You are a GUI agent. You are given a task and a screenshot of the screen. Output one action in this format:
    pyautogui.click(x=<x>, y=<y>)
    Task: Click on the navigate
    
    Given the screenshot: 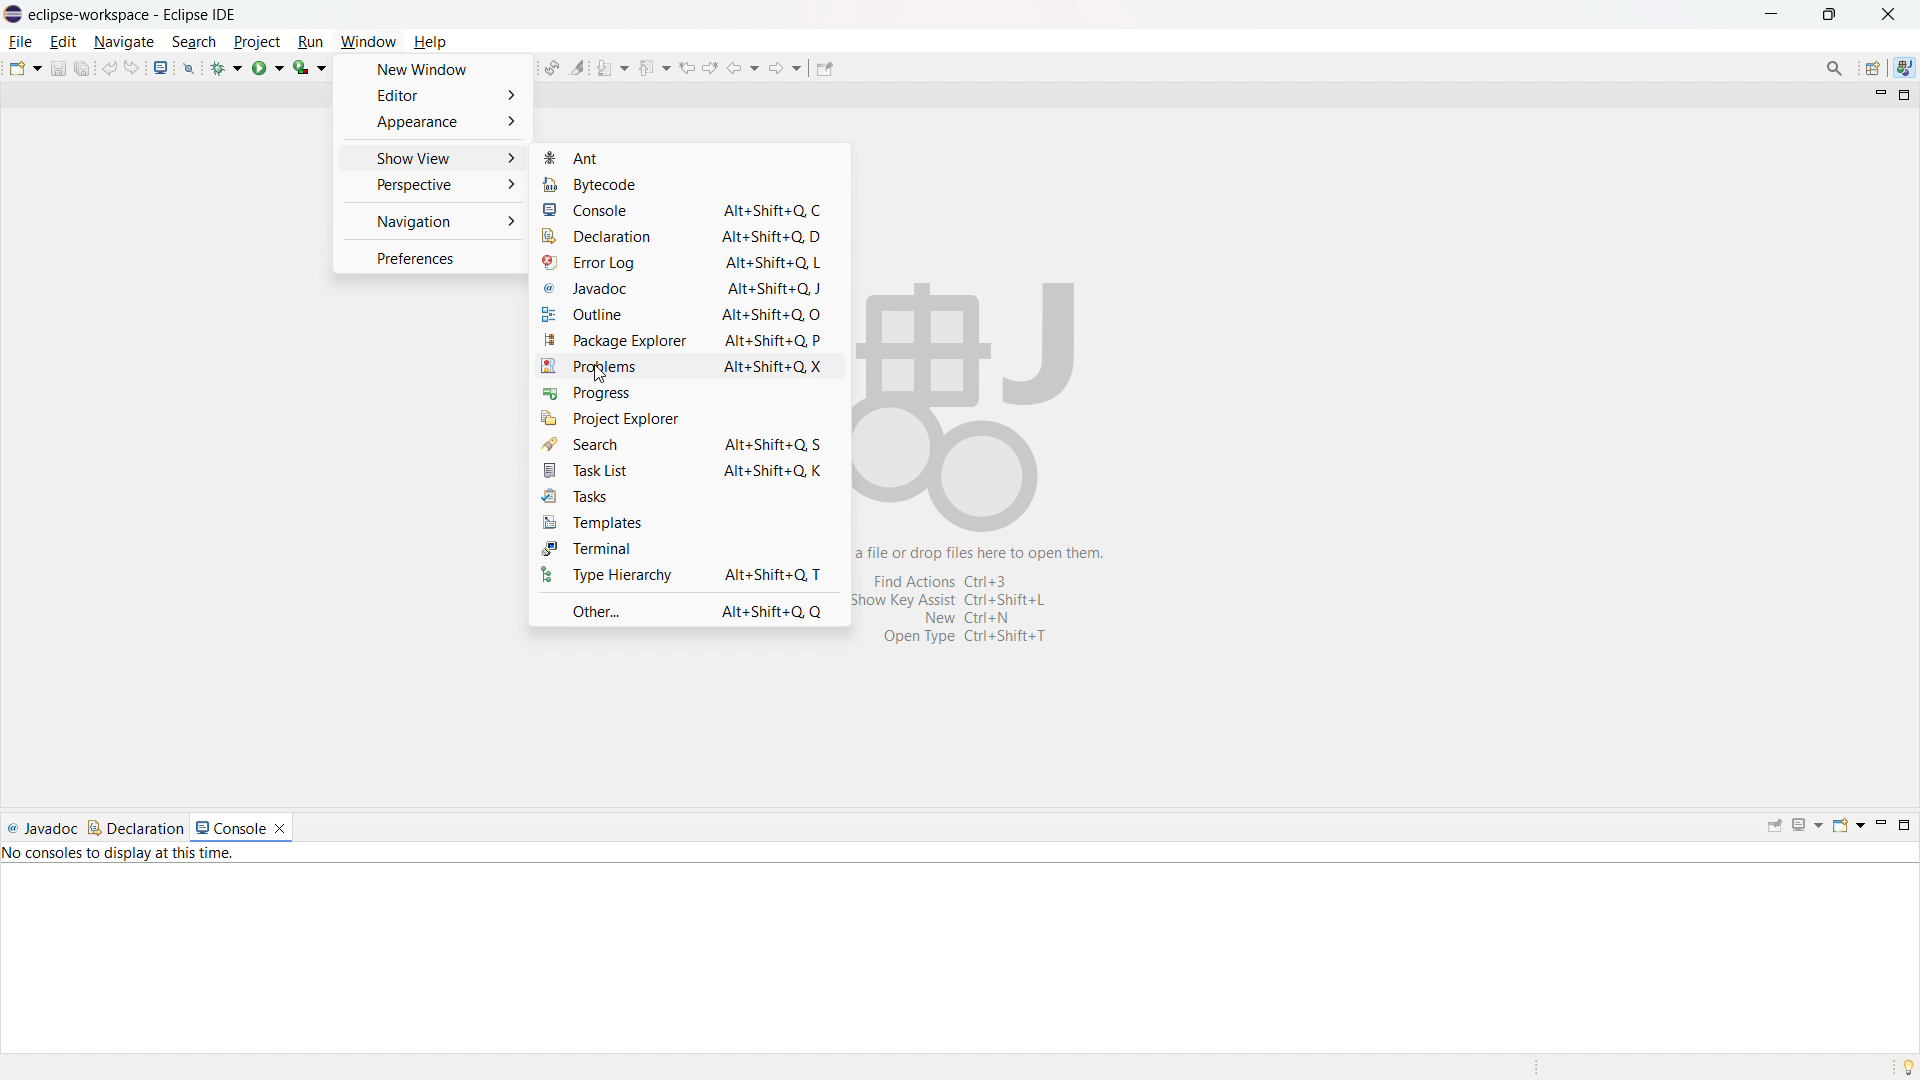 What is the action you would take?
    pyautogui.click(x=125, y=42)
    